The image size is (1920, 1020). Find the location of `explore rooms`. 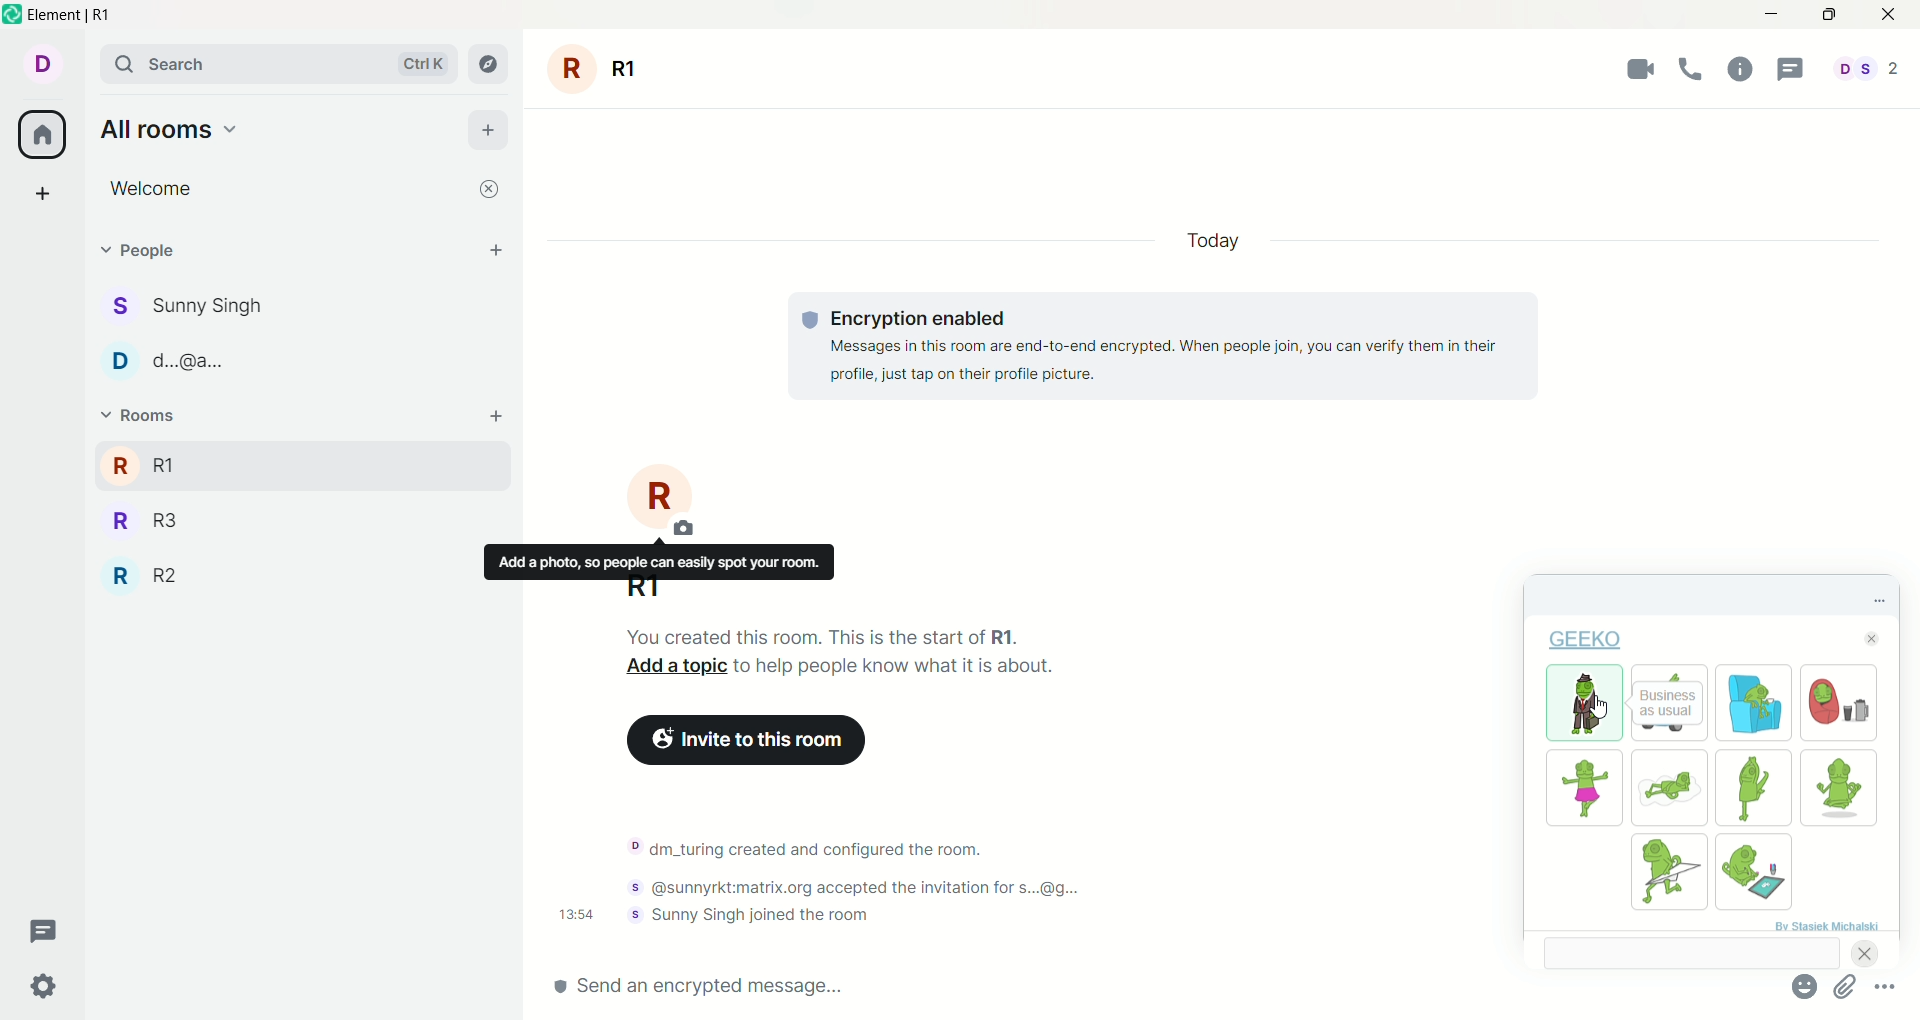

explore rooms is located at coordinates (489, 64).